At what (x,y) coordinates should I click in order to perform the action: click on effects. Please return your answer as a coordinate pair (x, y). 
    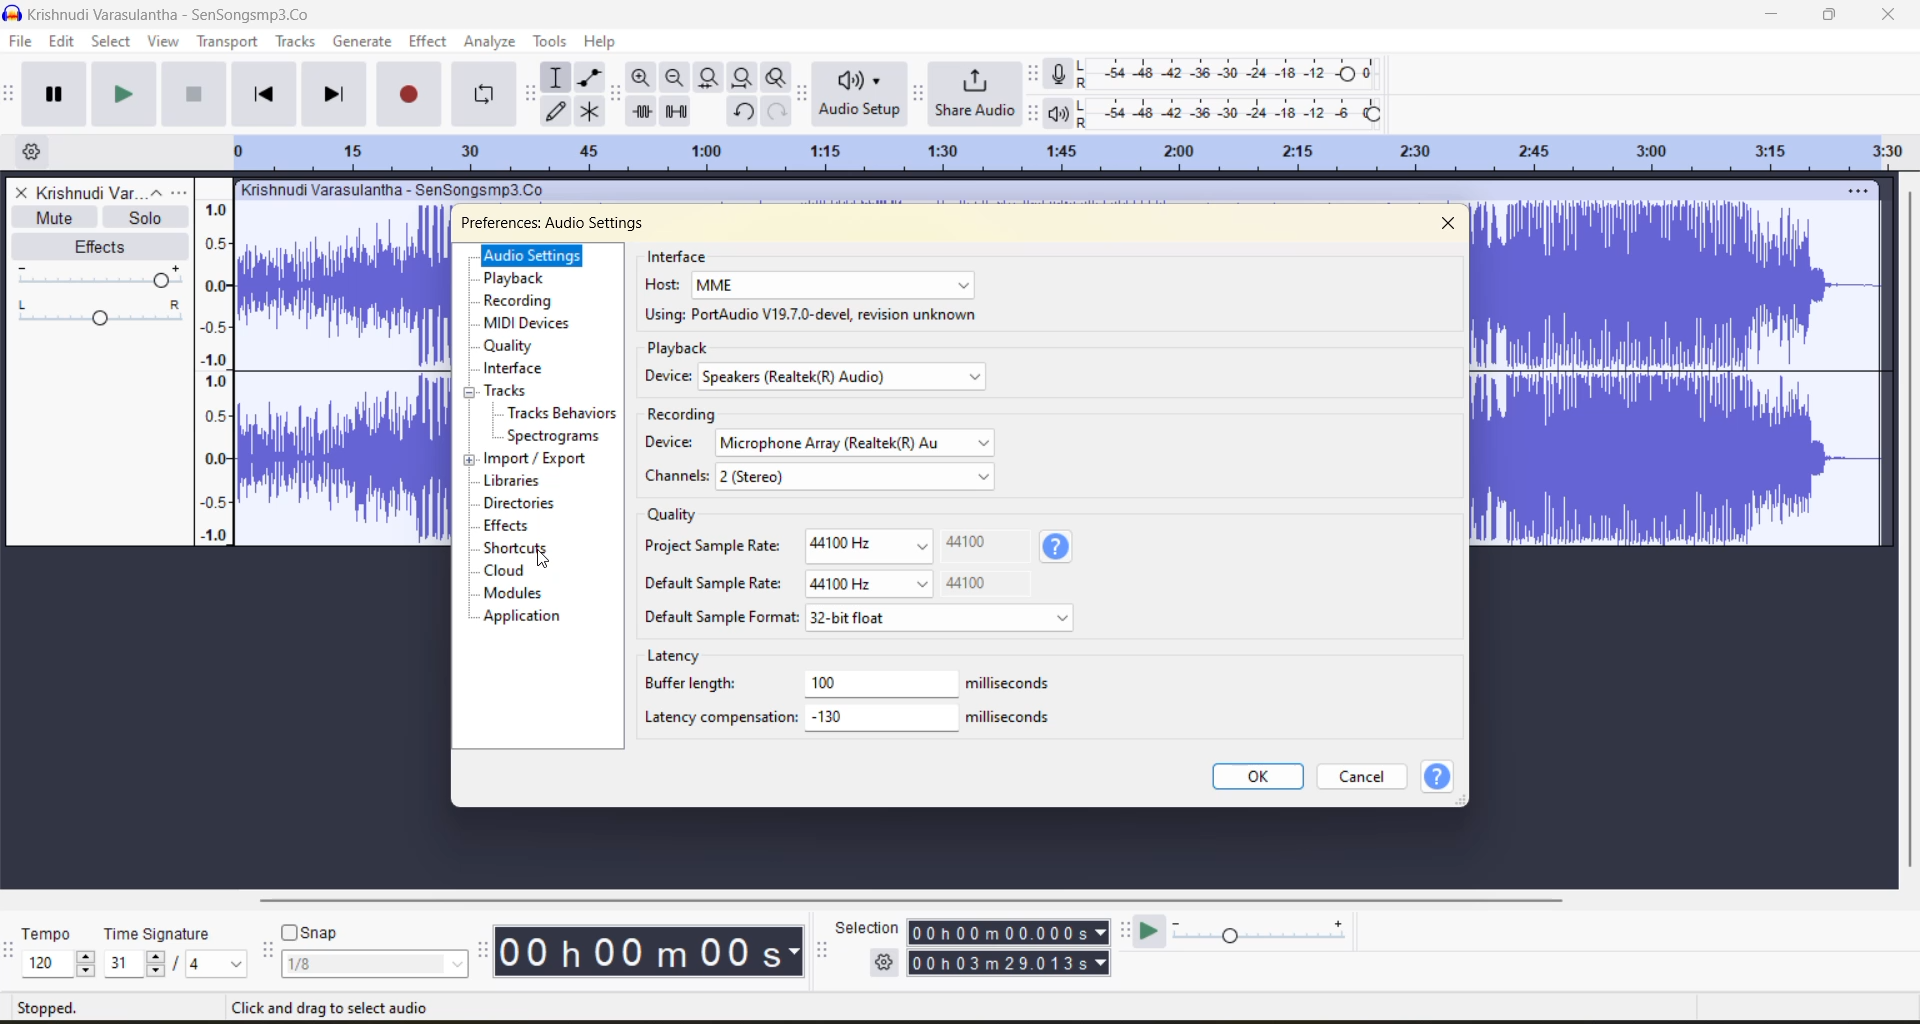
    Looking at the image, I should click on (105, 246).